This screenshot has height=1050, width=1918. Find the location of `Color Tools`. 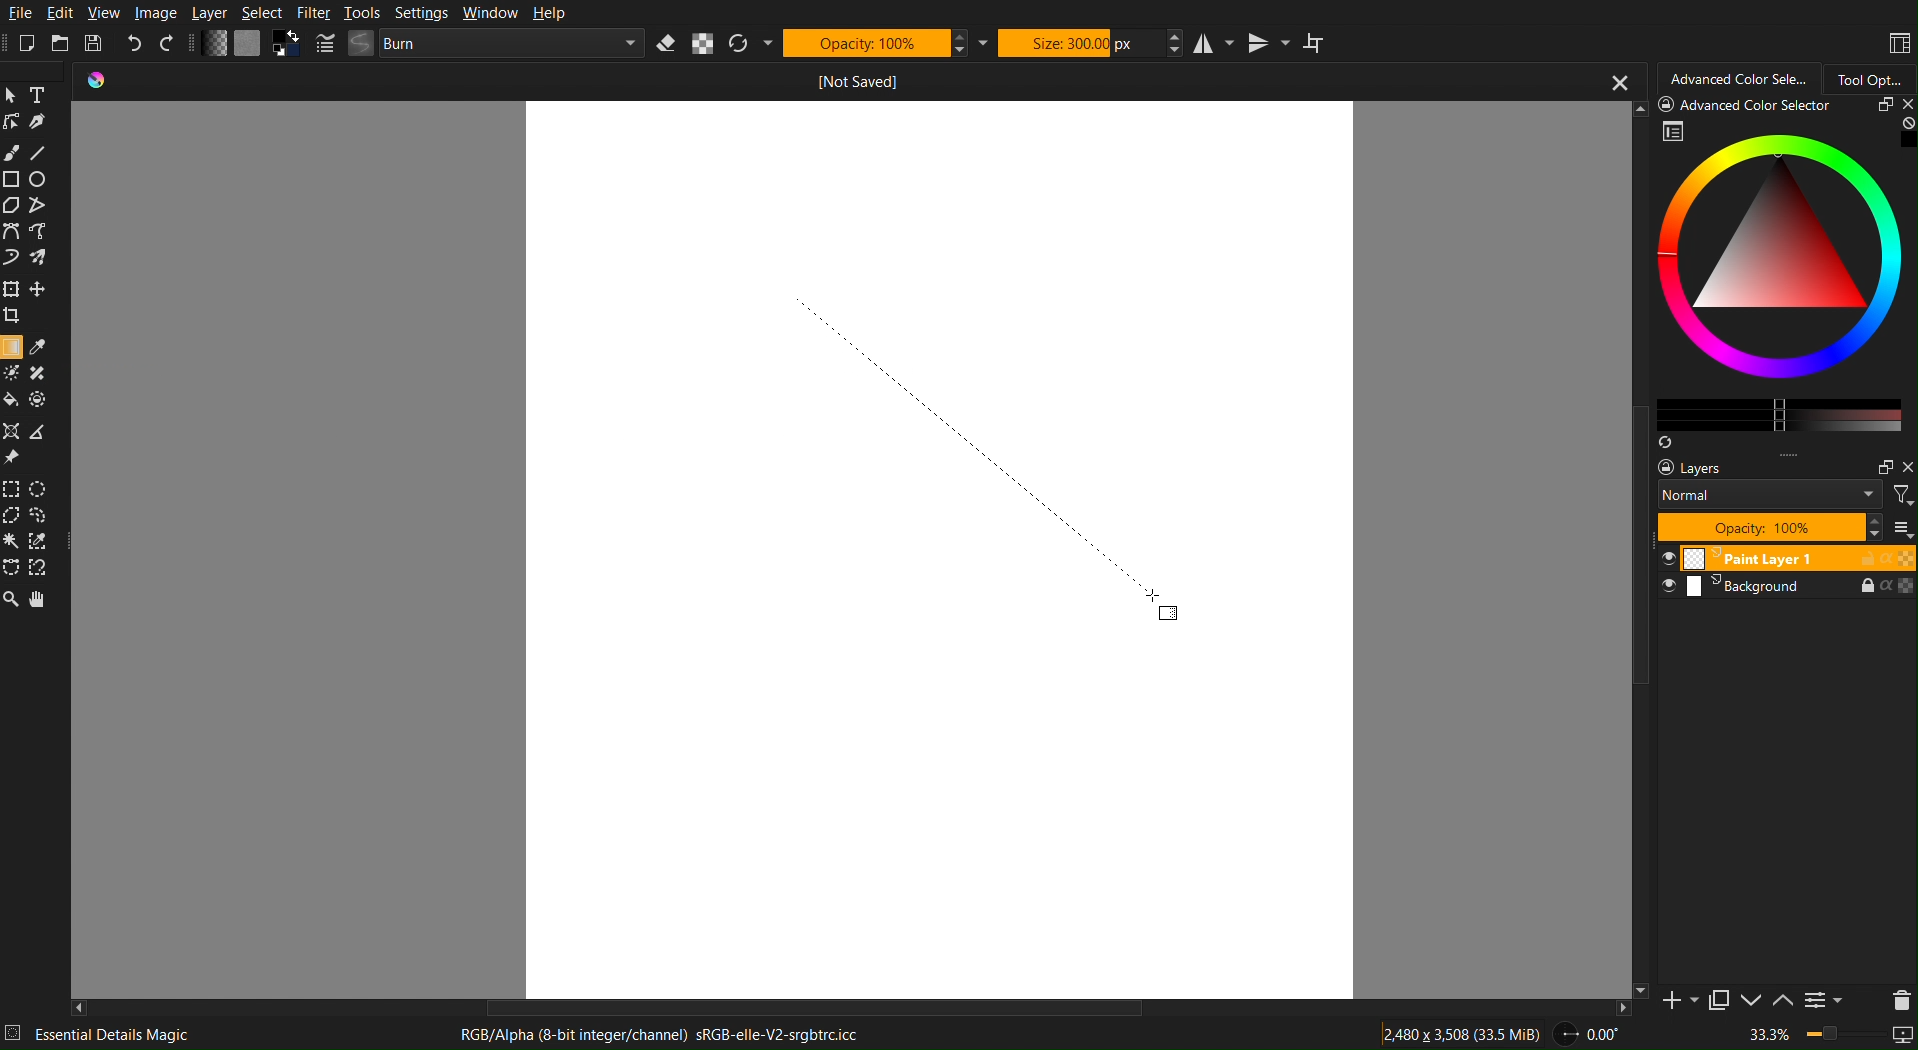

Color Tools is located at coordinates (28, 386).